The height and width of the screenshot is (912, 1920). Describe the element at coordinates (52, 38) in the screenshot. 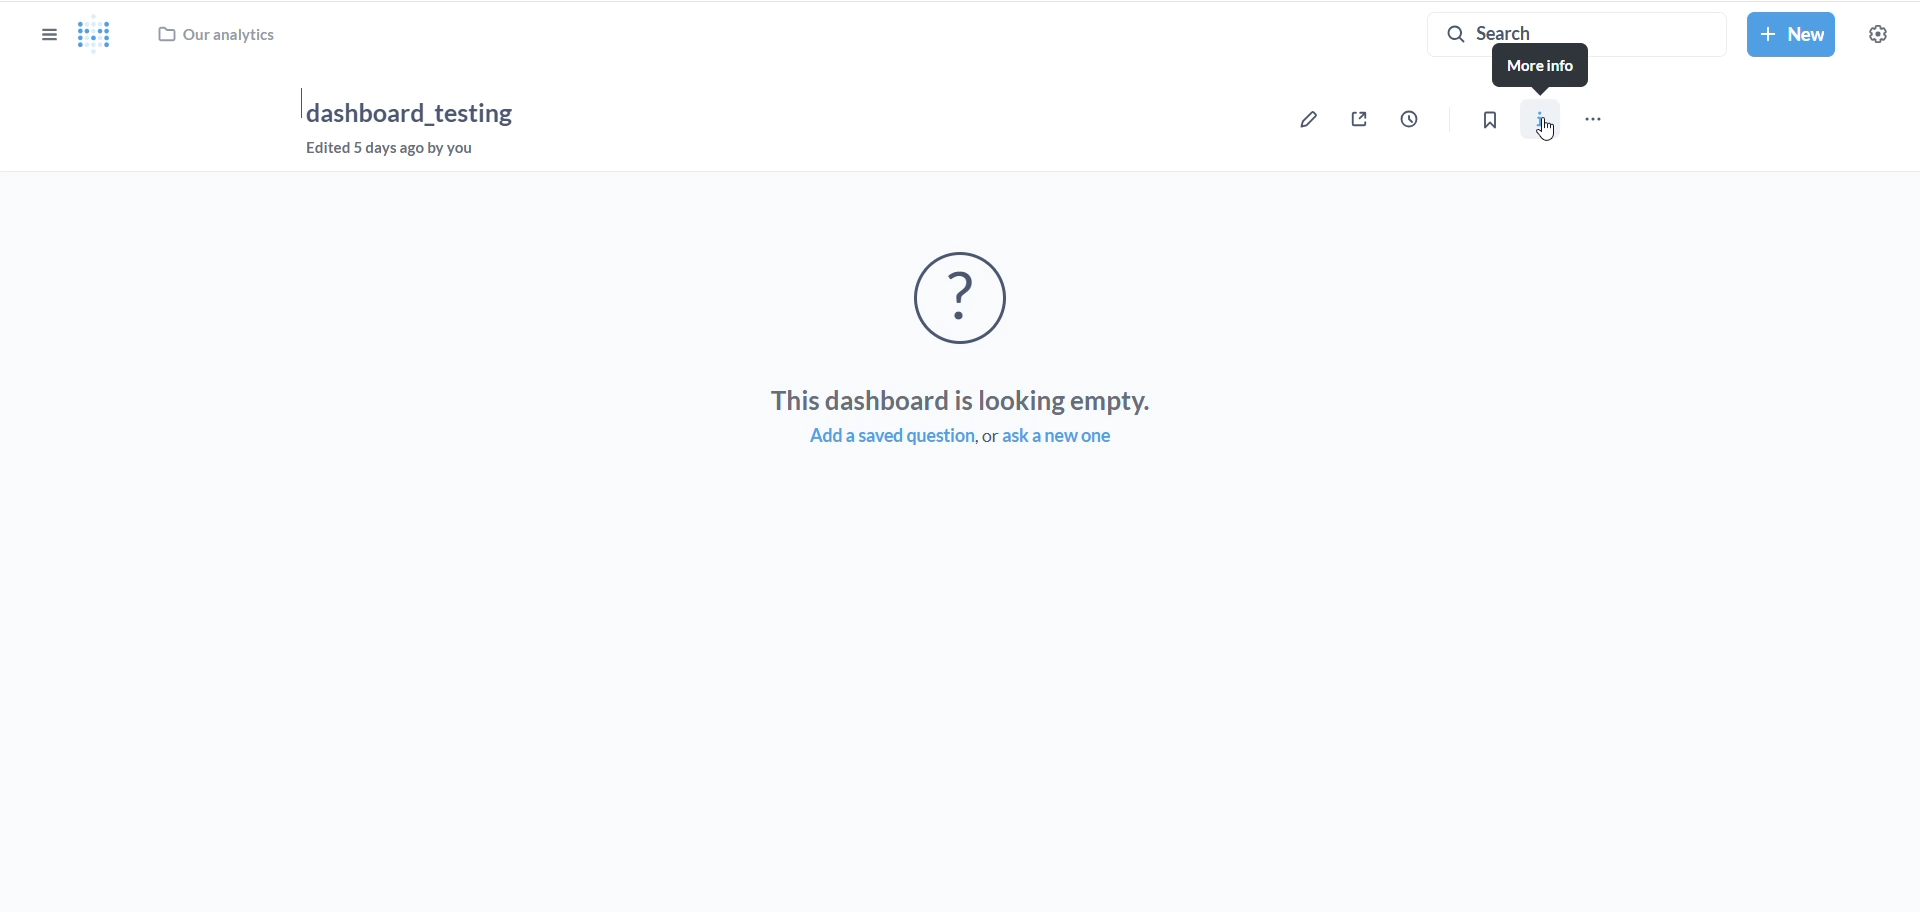

I see `show/hide sidebar` at that location.